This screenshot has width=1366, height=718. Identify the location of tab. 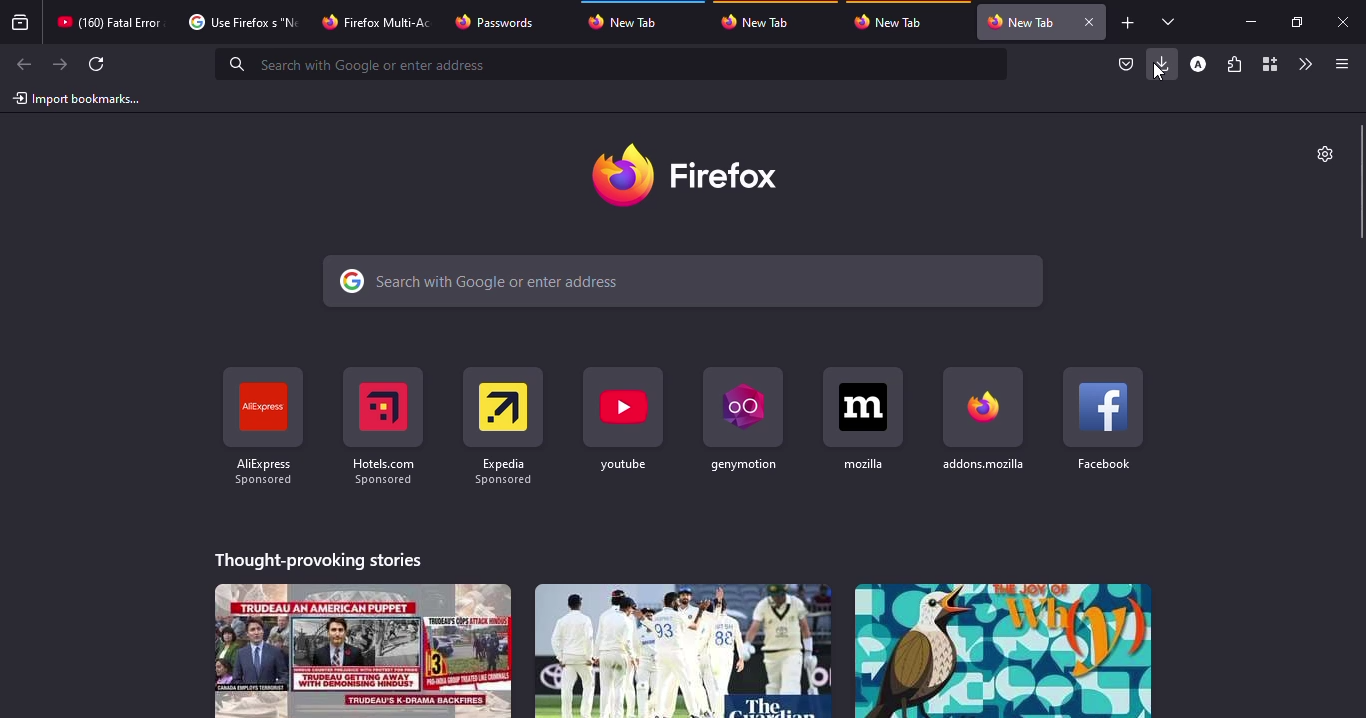
(240, 22).